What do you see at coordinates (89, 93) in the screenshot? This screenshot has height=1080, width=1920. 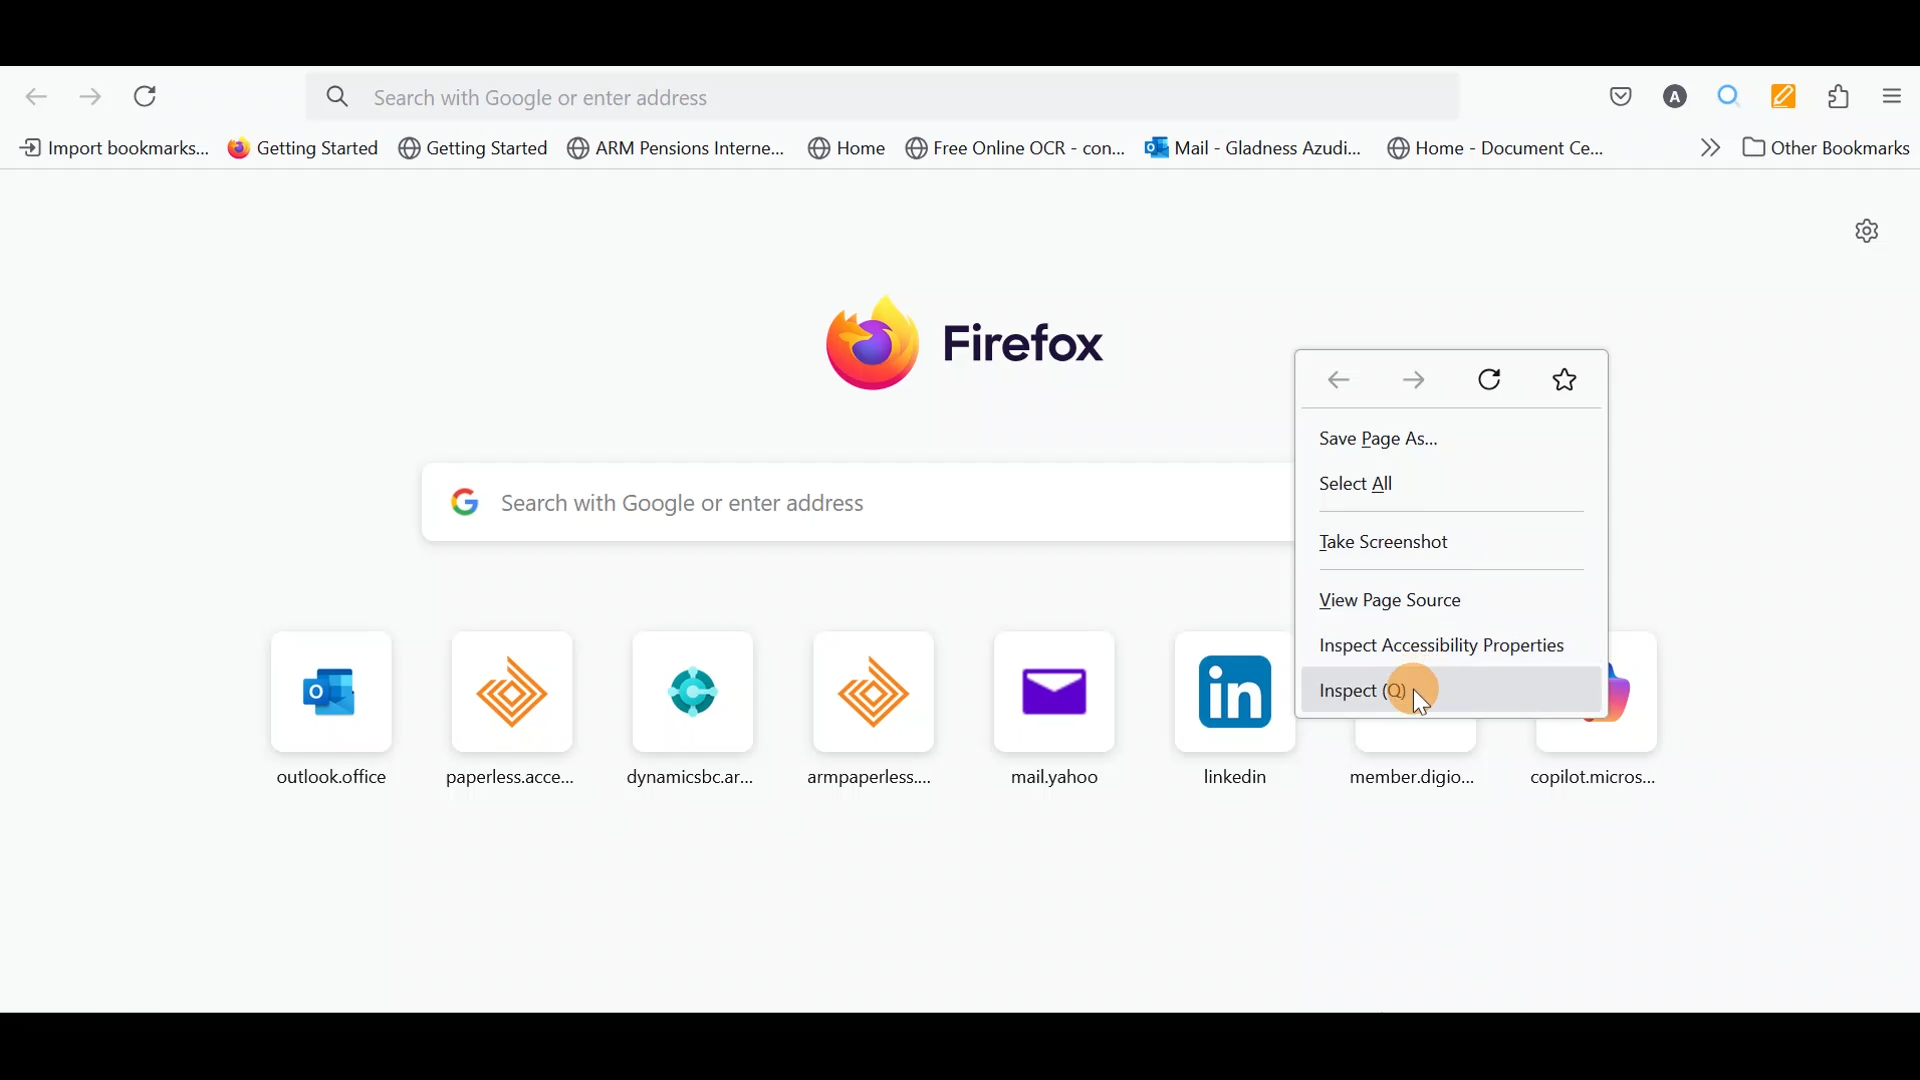 I see `Go forward one page` at bounding box center [89, 93].